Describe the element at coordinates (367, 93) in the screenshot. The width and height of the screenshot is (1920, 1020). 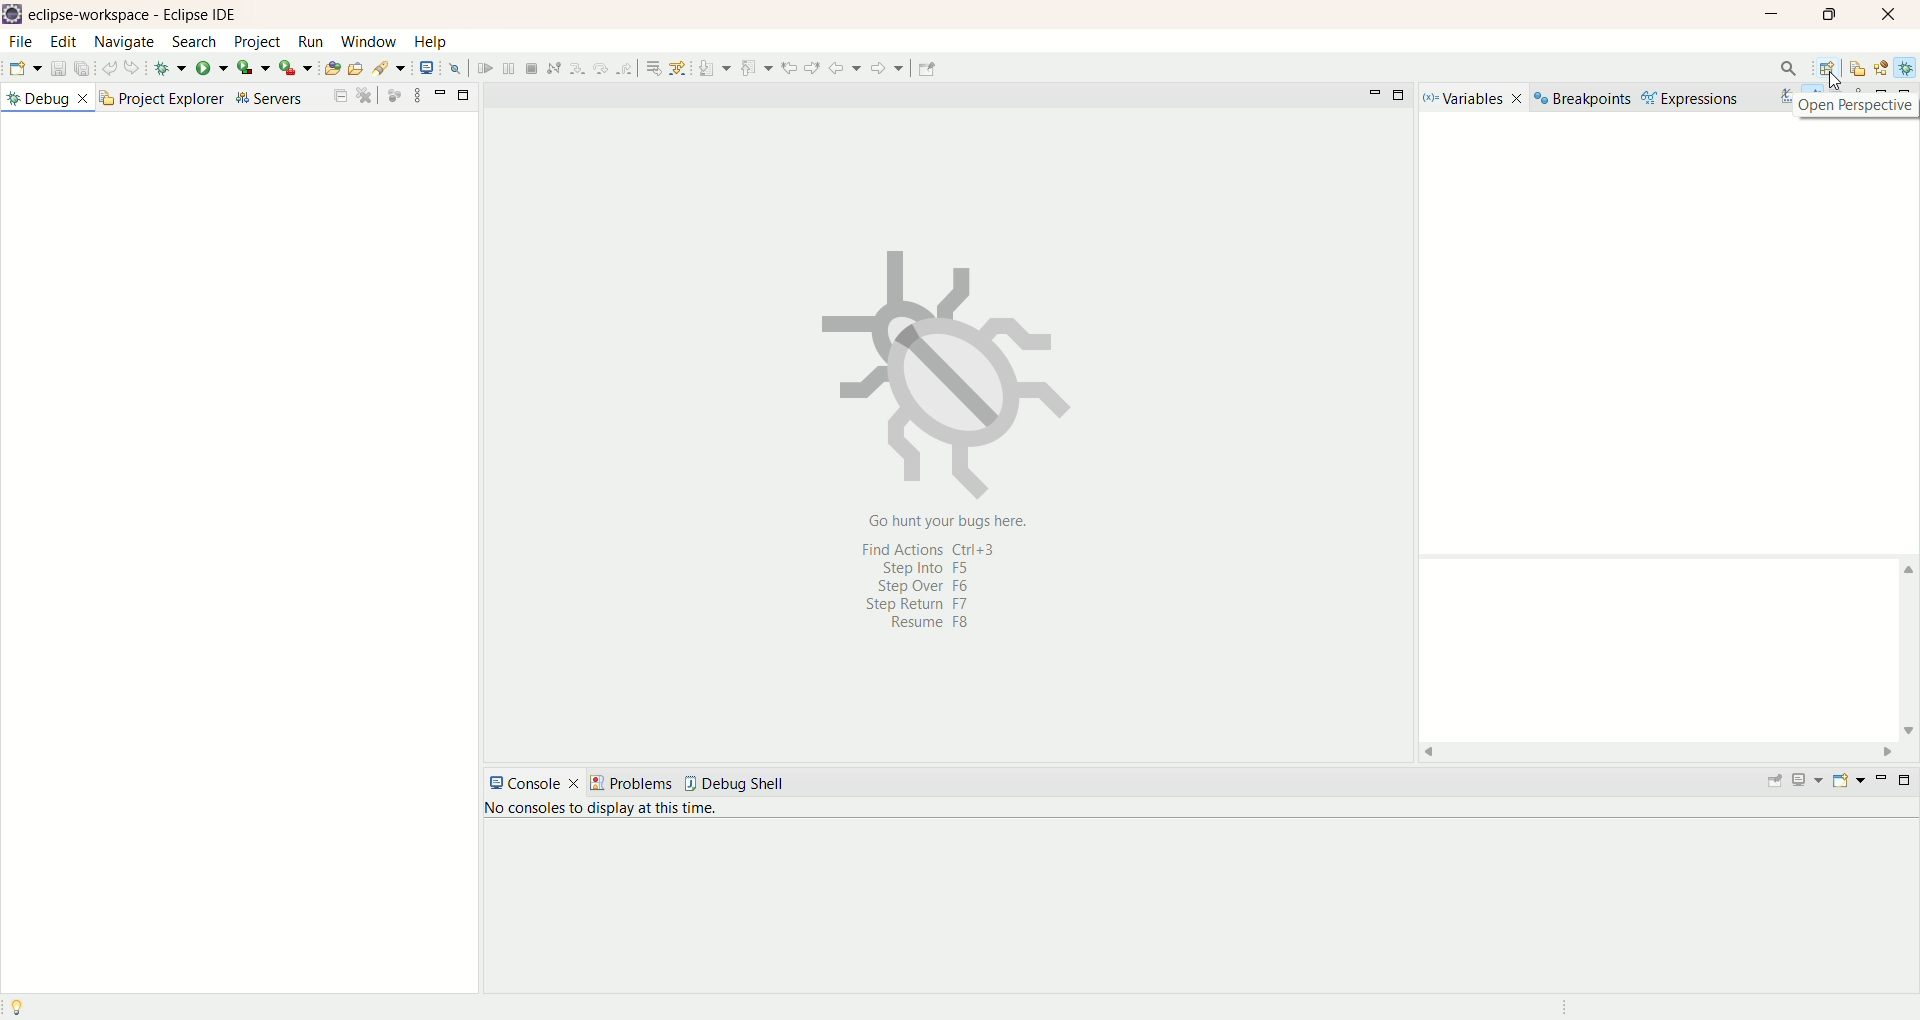
I see `maximize` at that location.